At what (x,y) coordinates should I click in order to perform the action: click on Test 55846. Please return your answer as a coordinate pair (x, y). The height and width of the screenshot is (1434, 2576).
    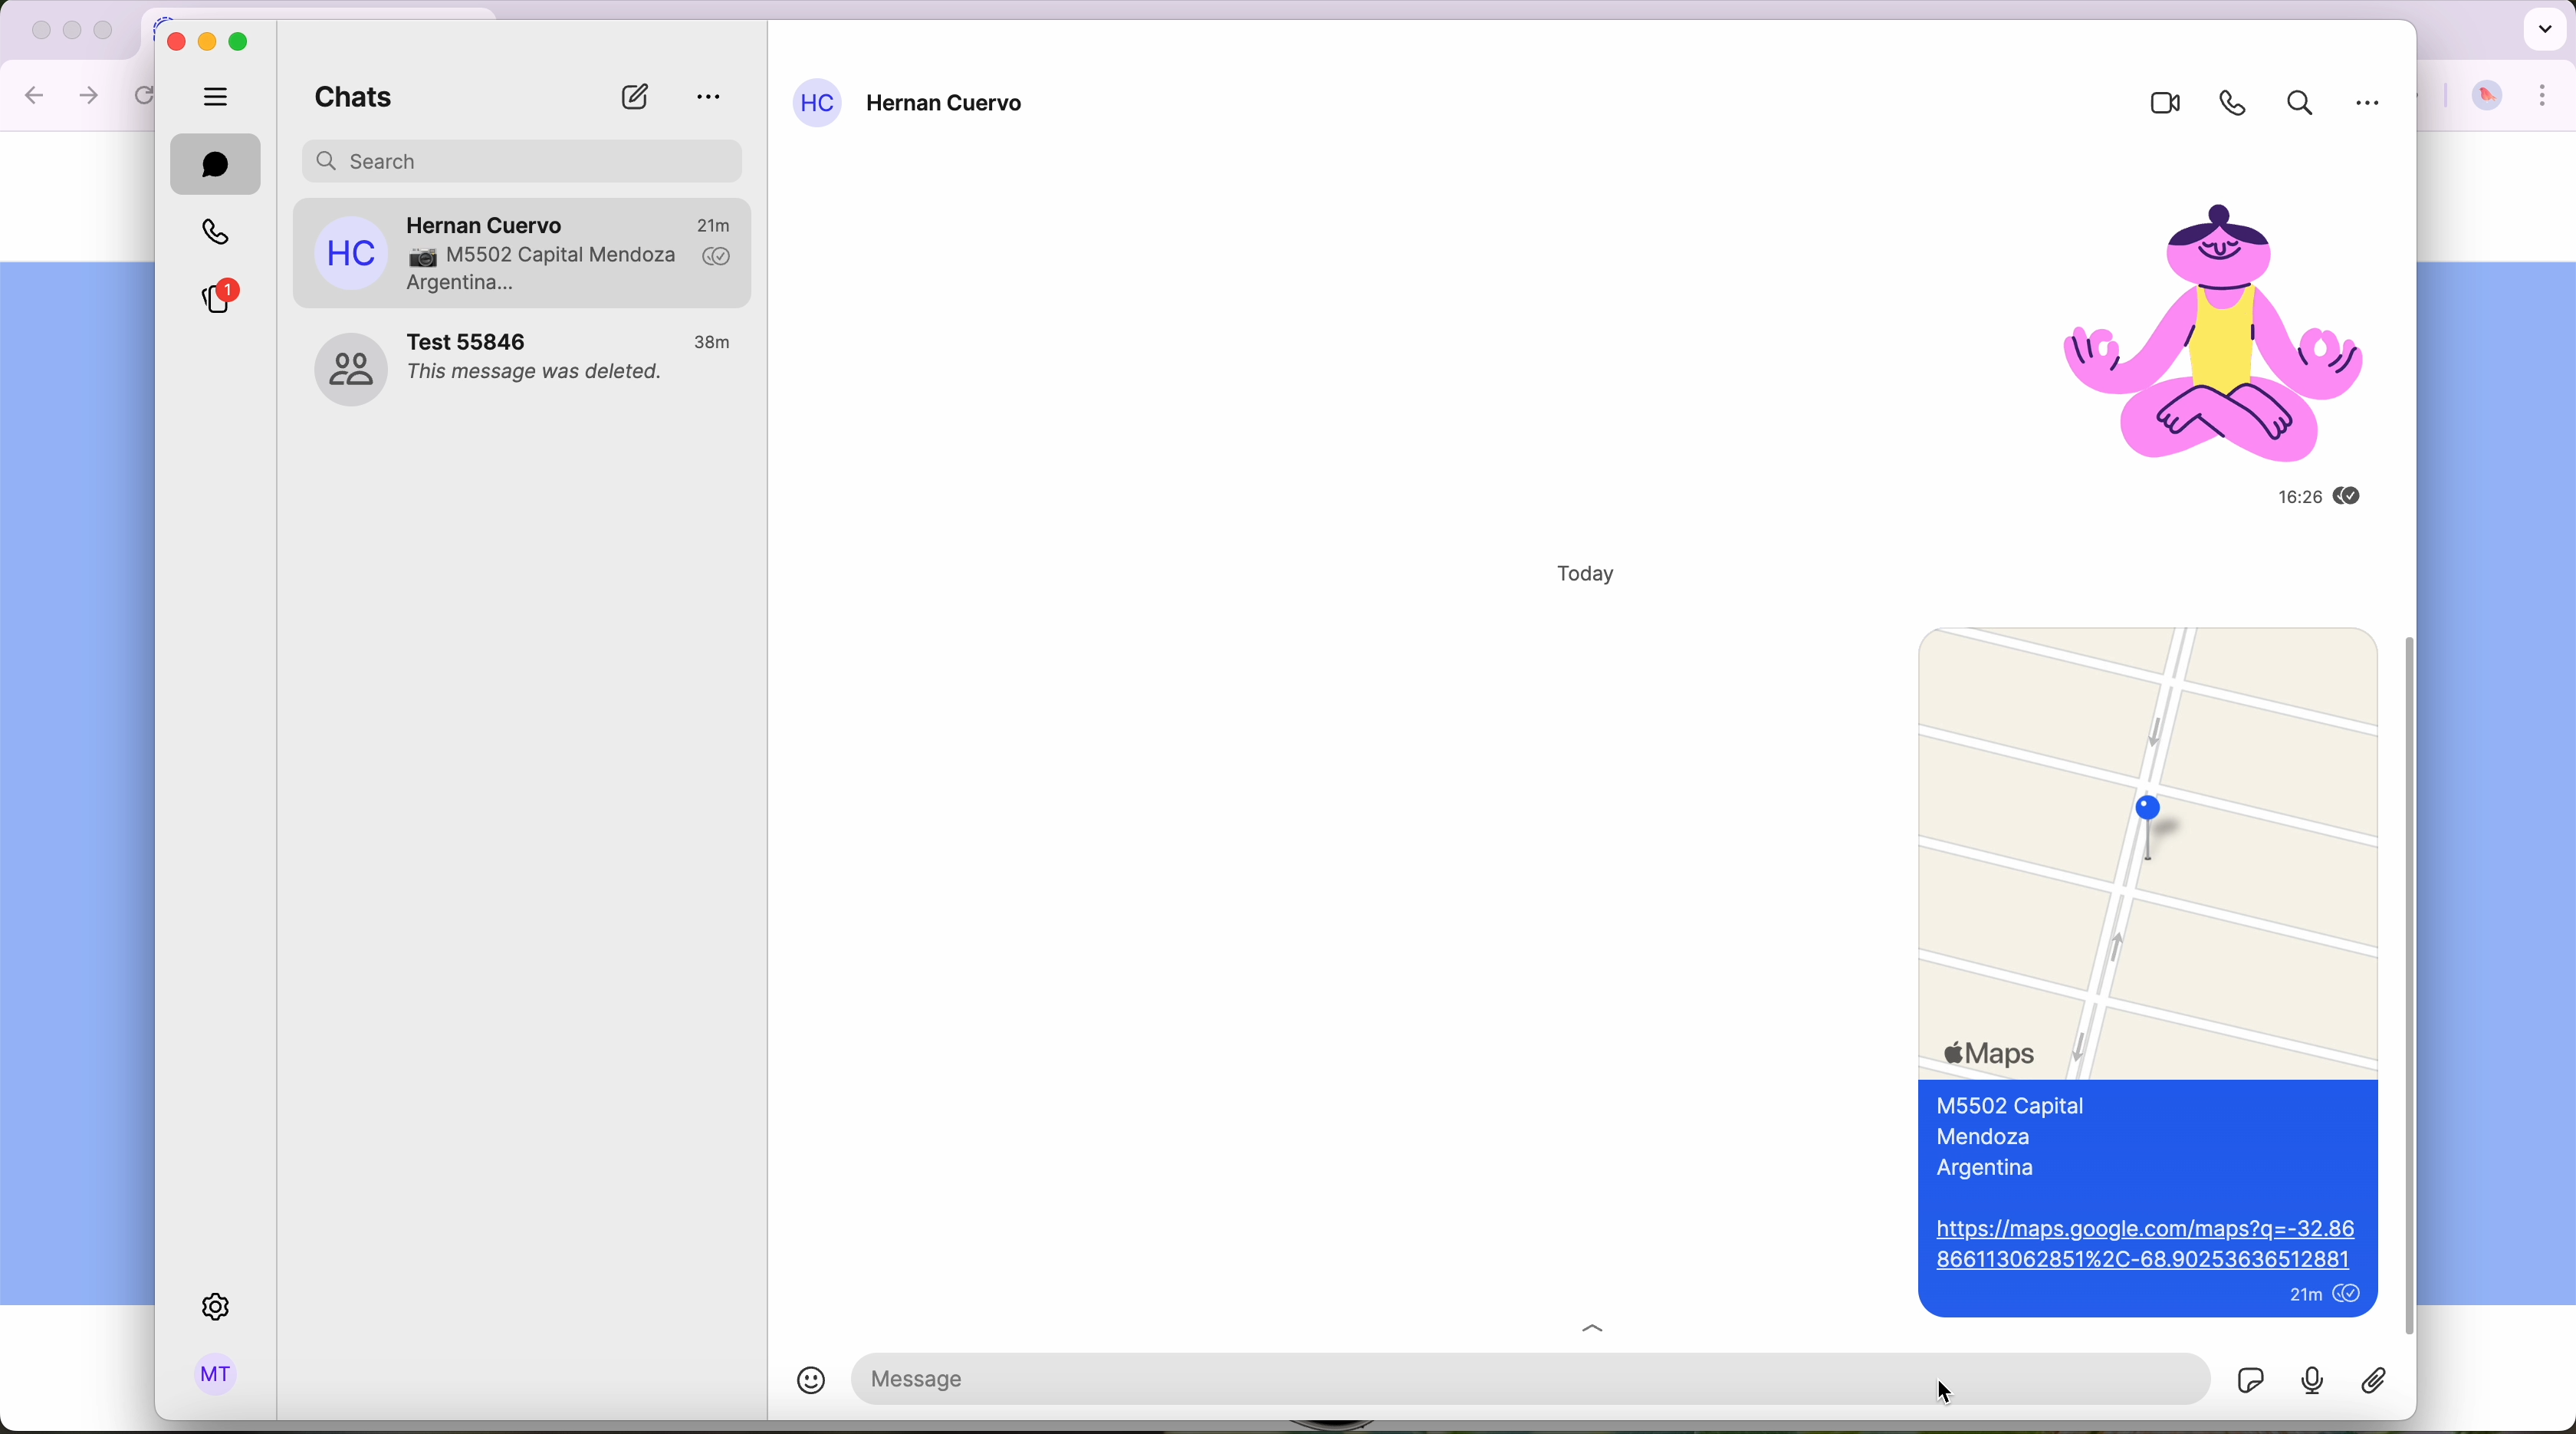
    Looking at the image, I should click on (473, 340).